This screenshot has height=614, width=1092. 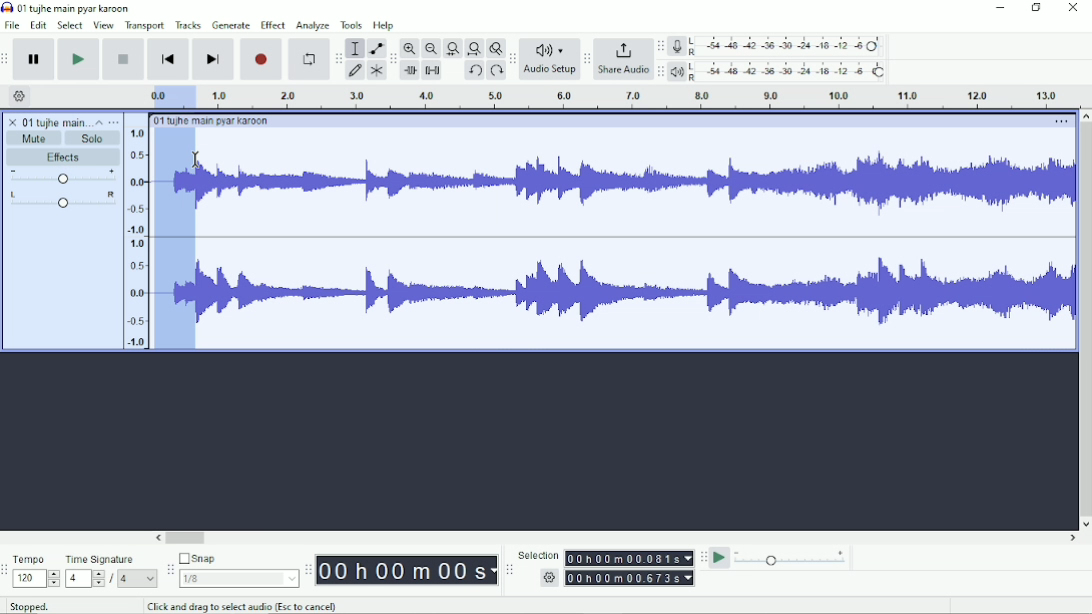 I want to click on Restore down, so click(x=1037, y=8).